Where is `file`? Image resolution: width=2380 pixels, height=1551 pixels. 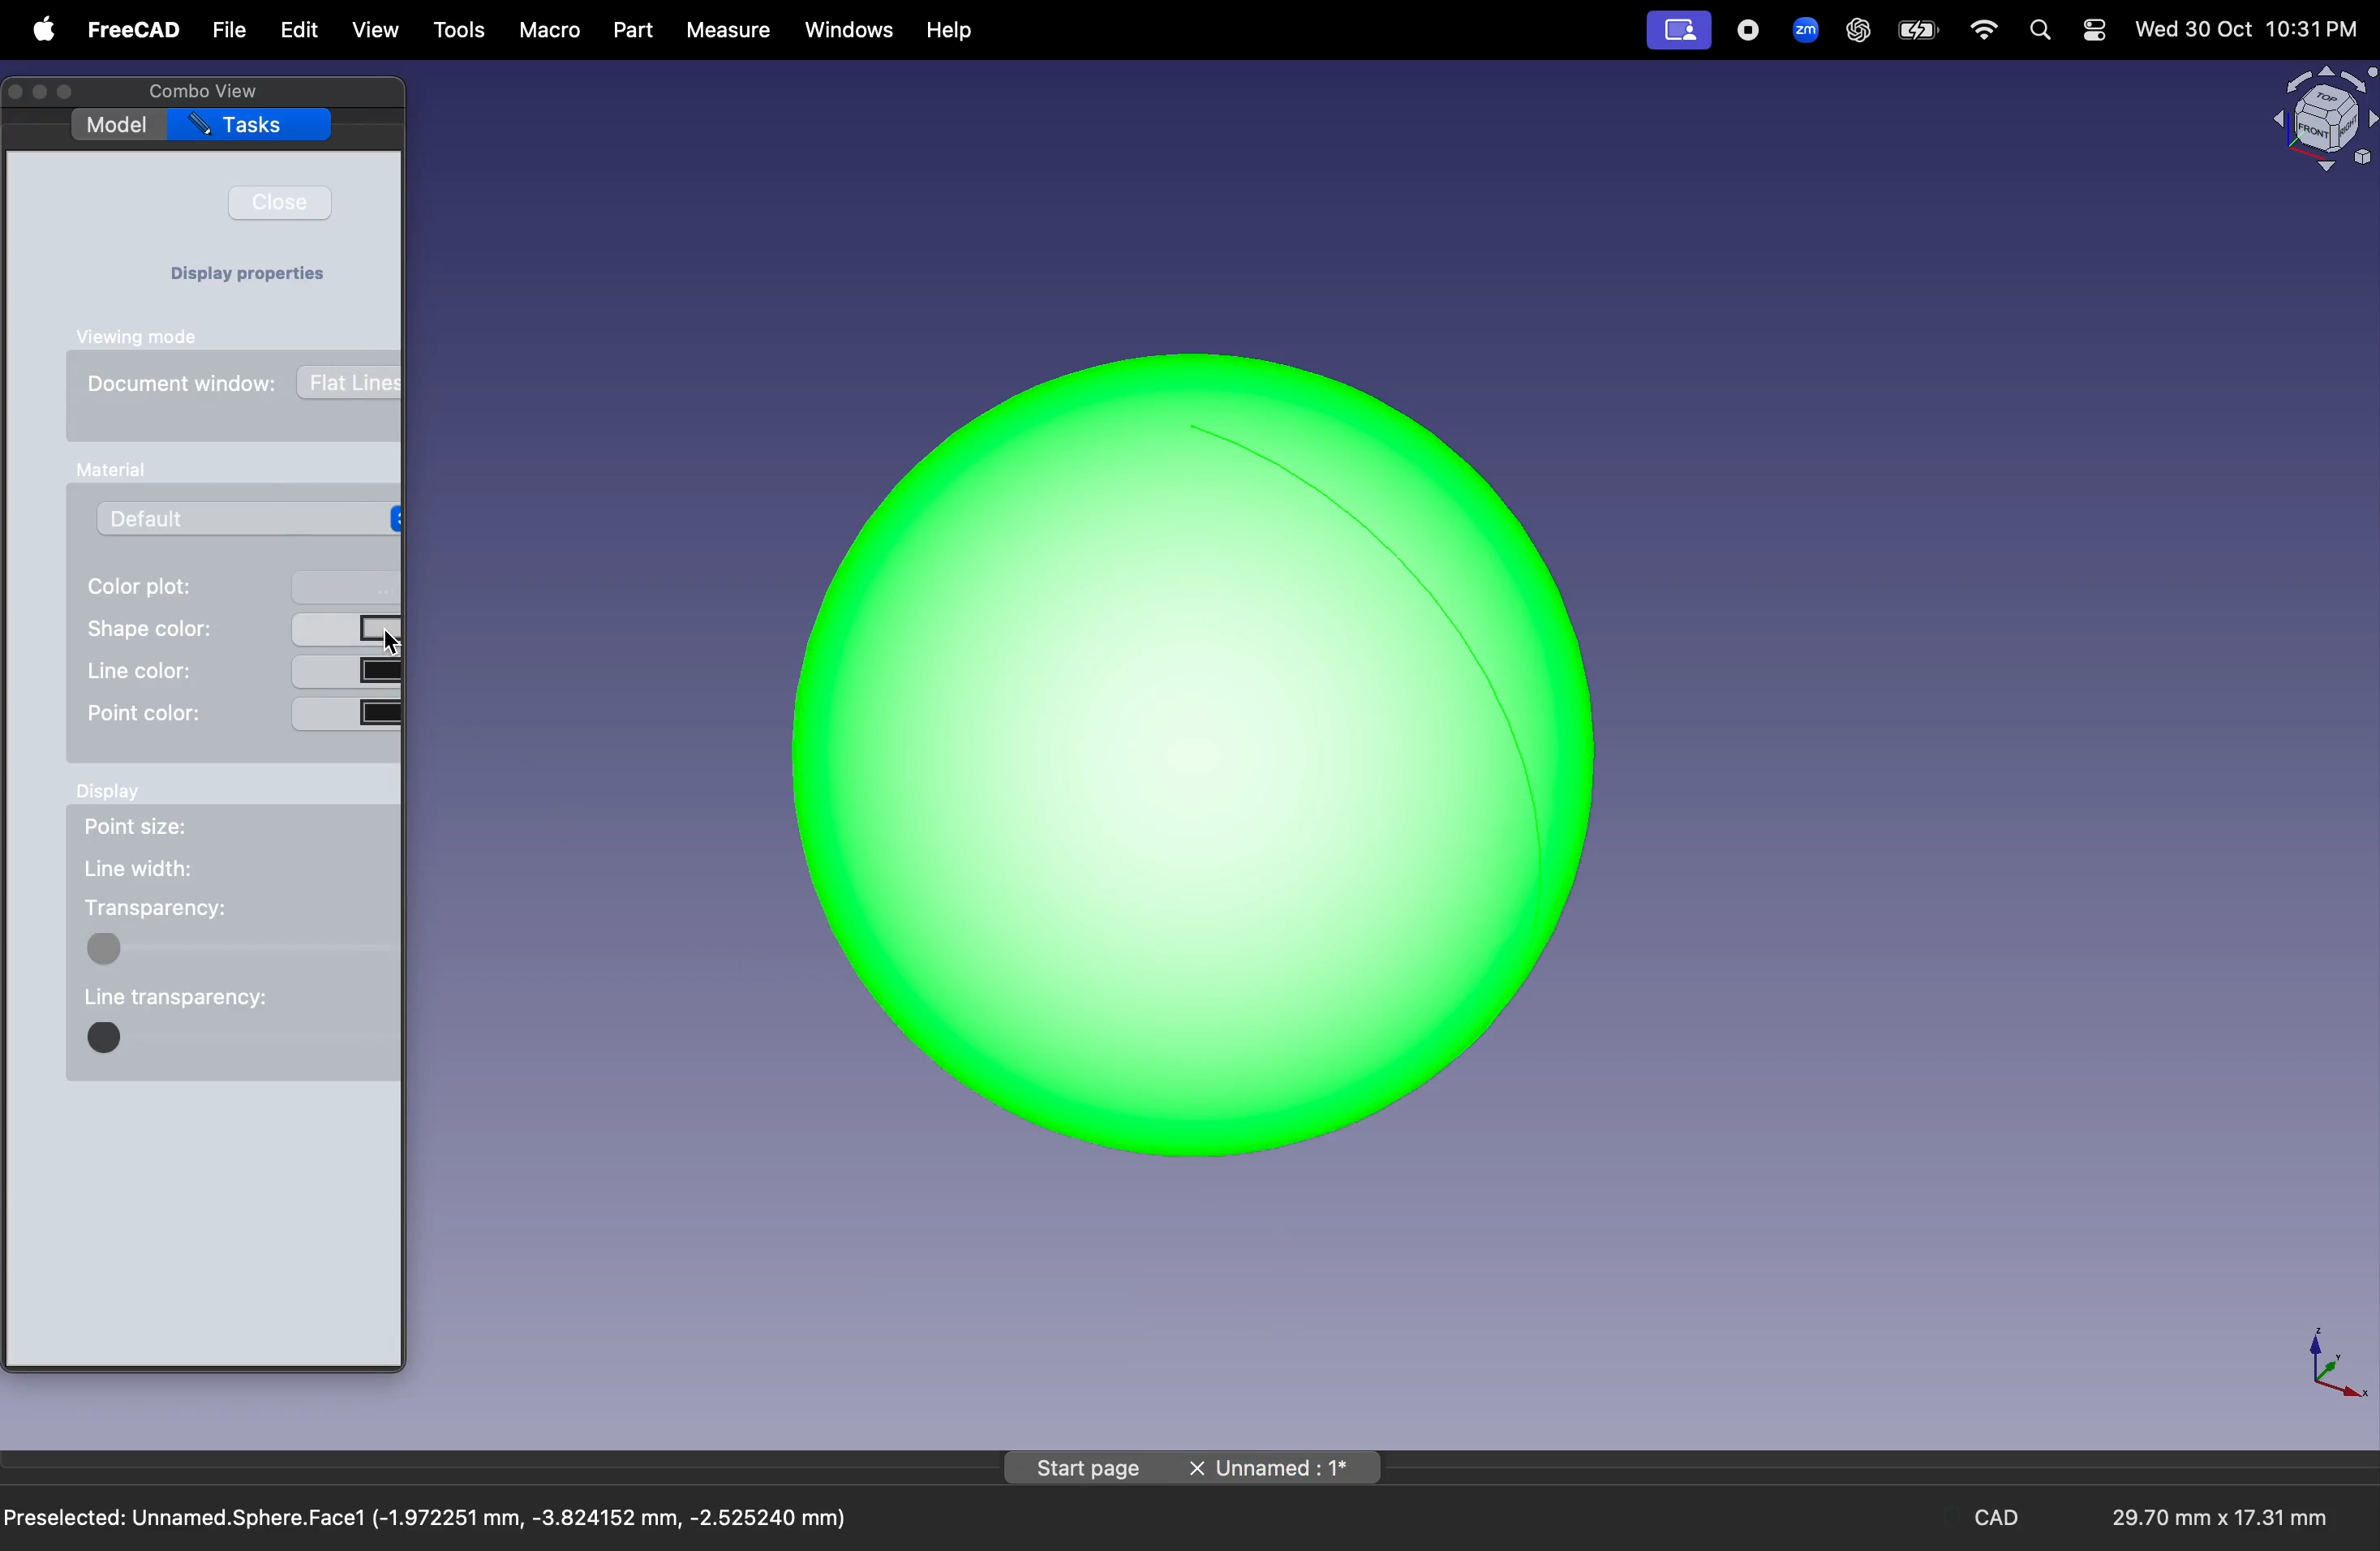 file is located at coordinates (230, 31).